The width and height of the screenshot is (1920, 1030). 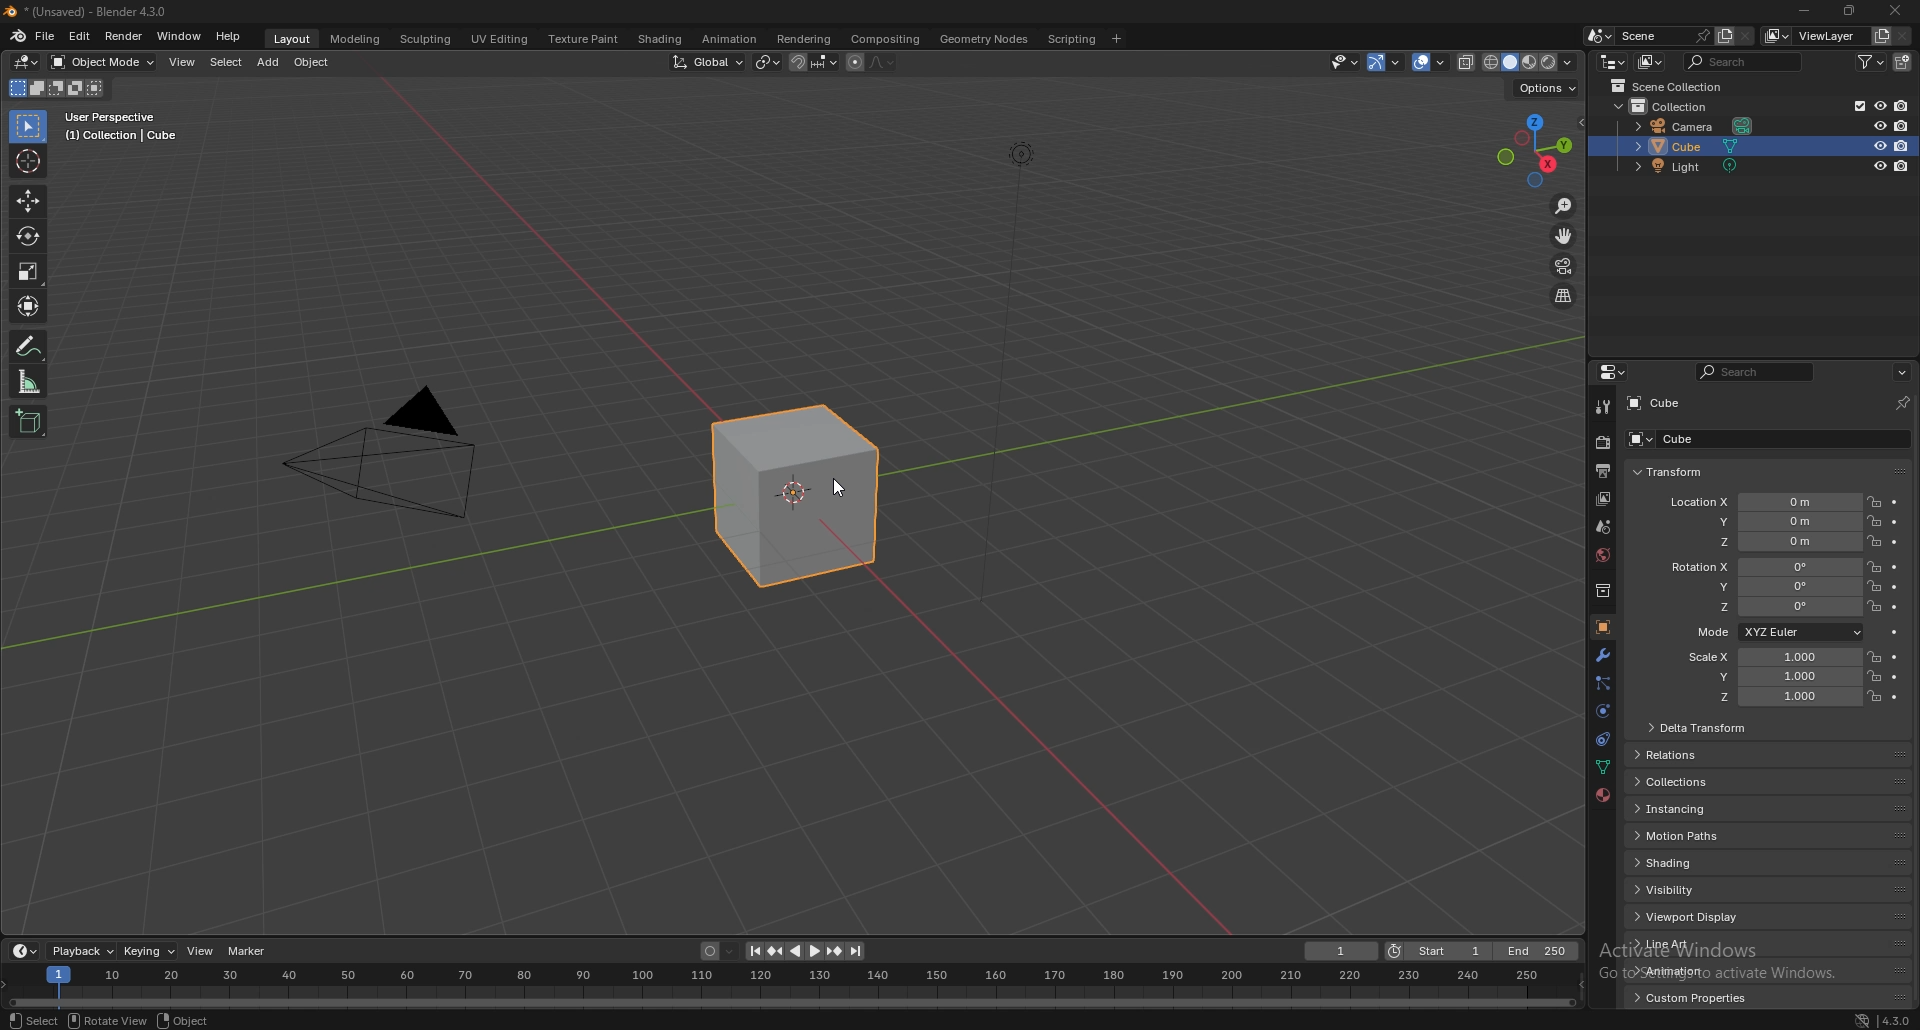 What do you see at coordinates (1863, 1021) in the screenshot?
I see `network` at bounding box center [1863, 1021].